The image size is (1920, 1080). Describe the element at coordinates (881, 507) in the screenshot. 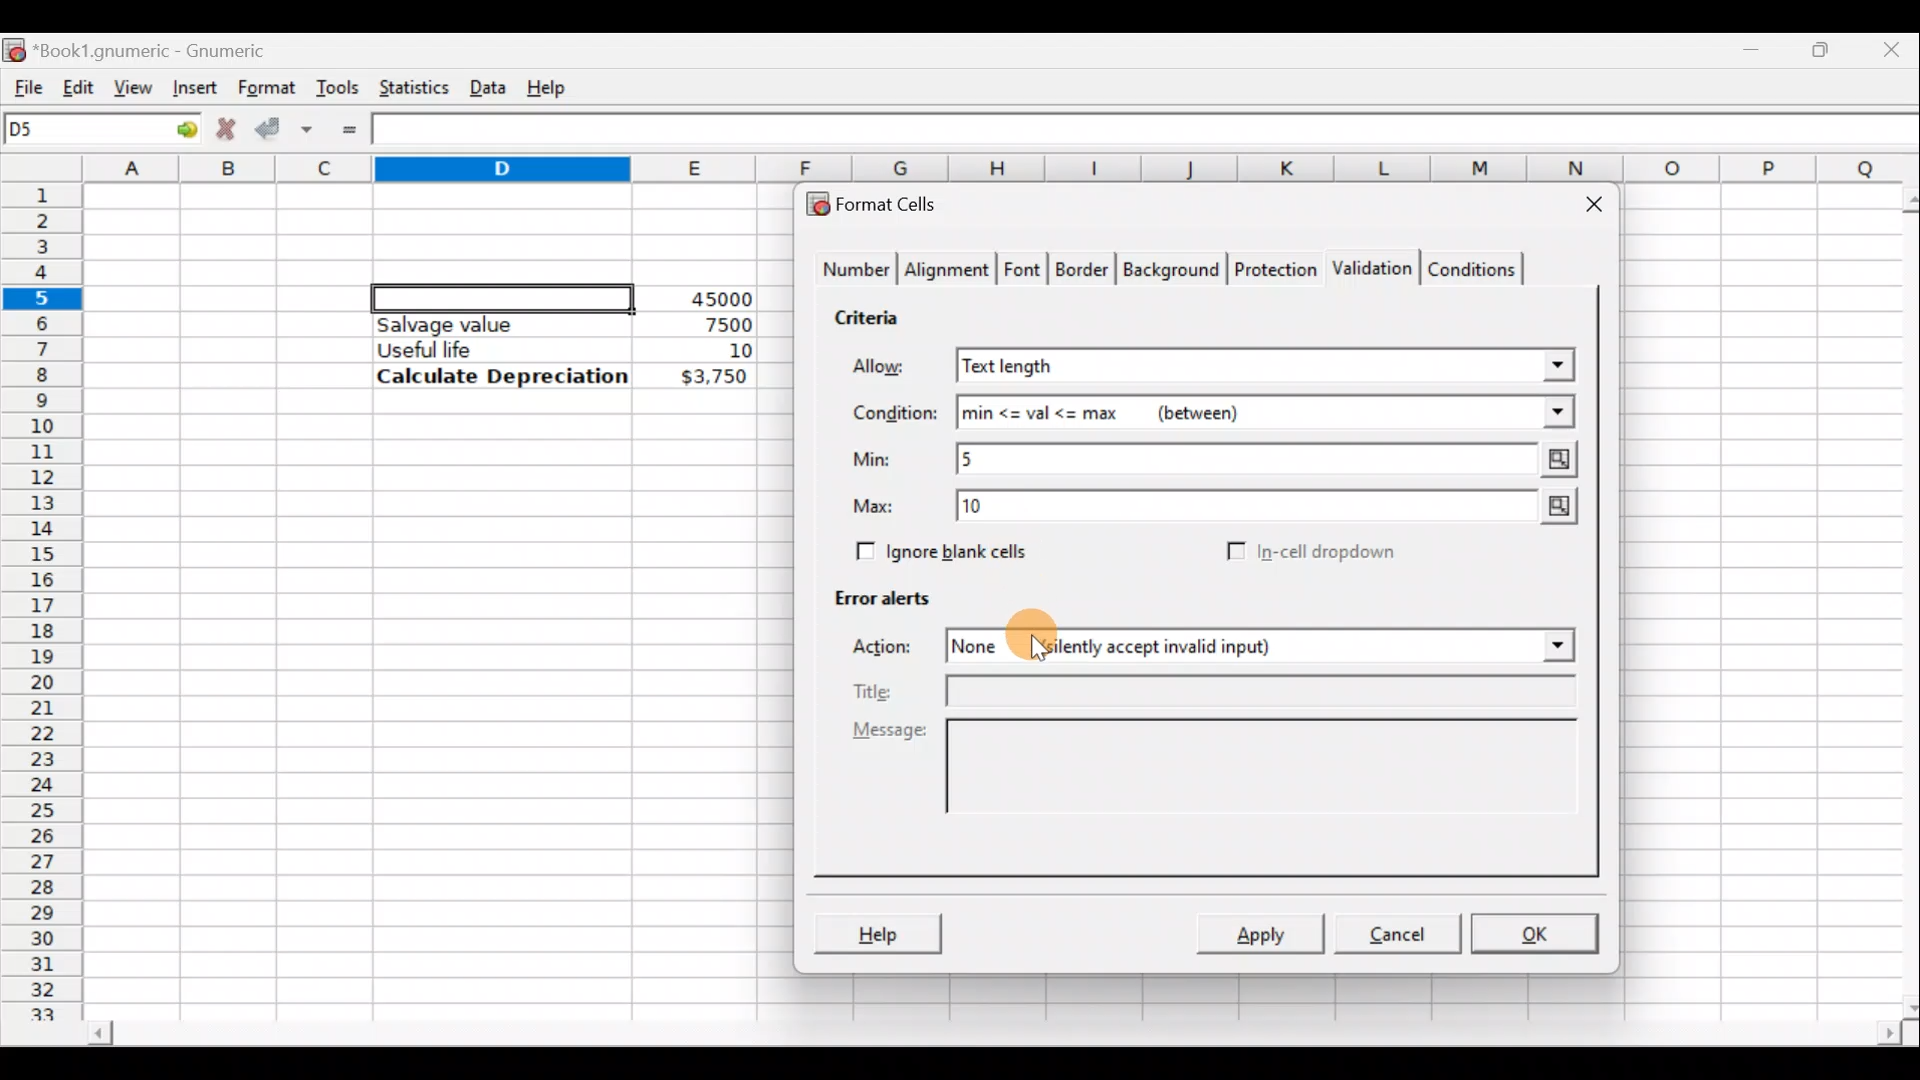

I see `Max` at that location.